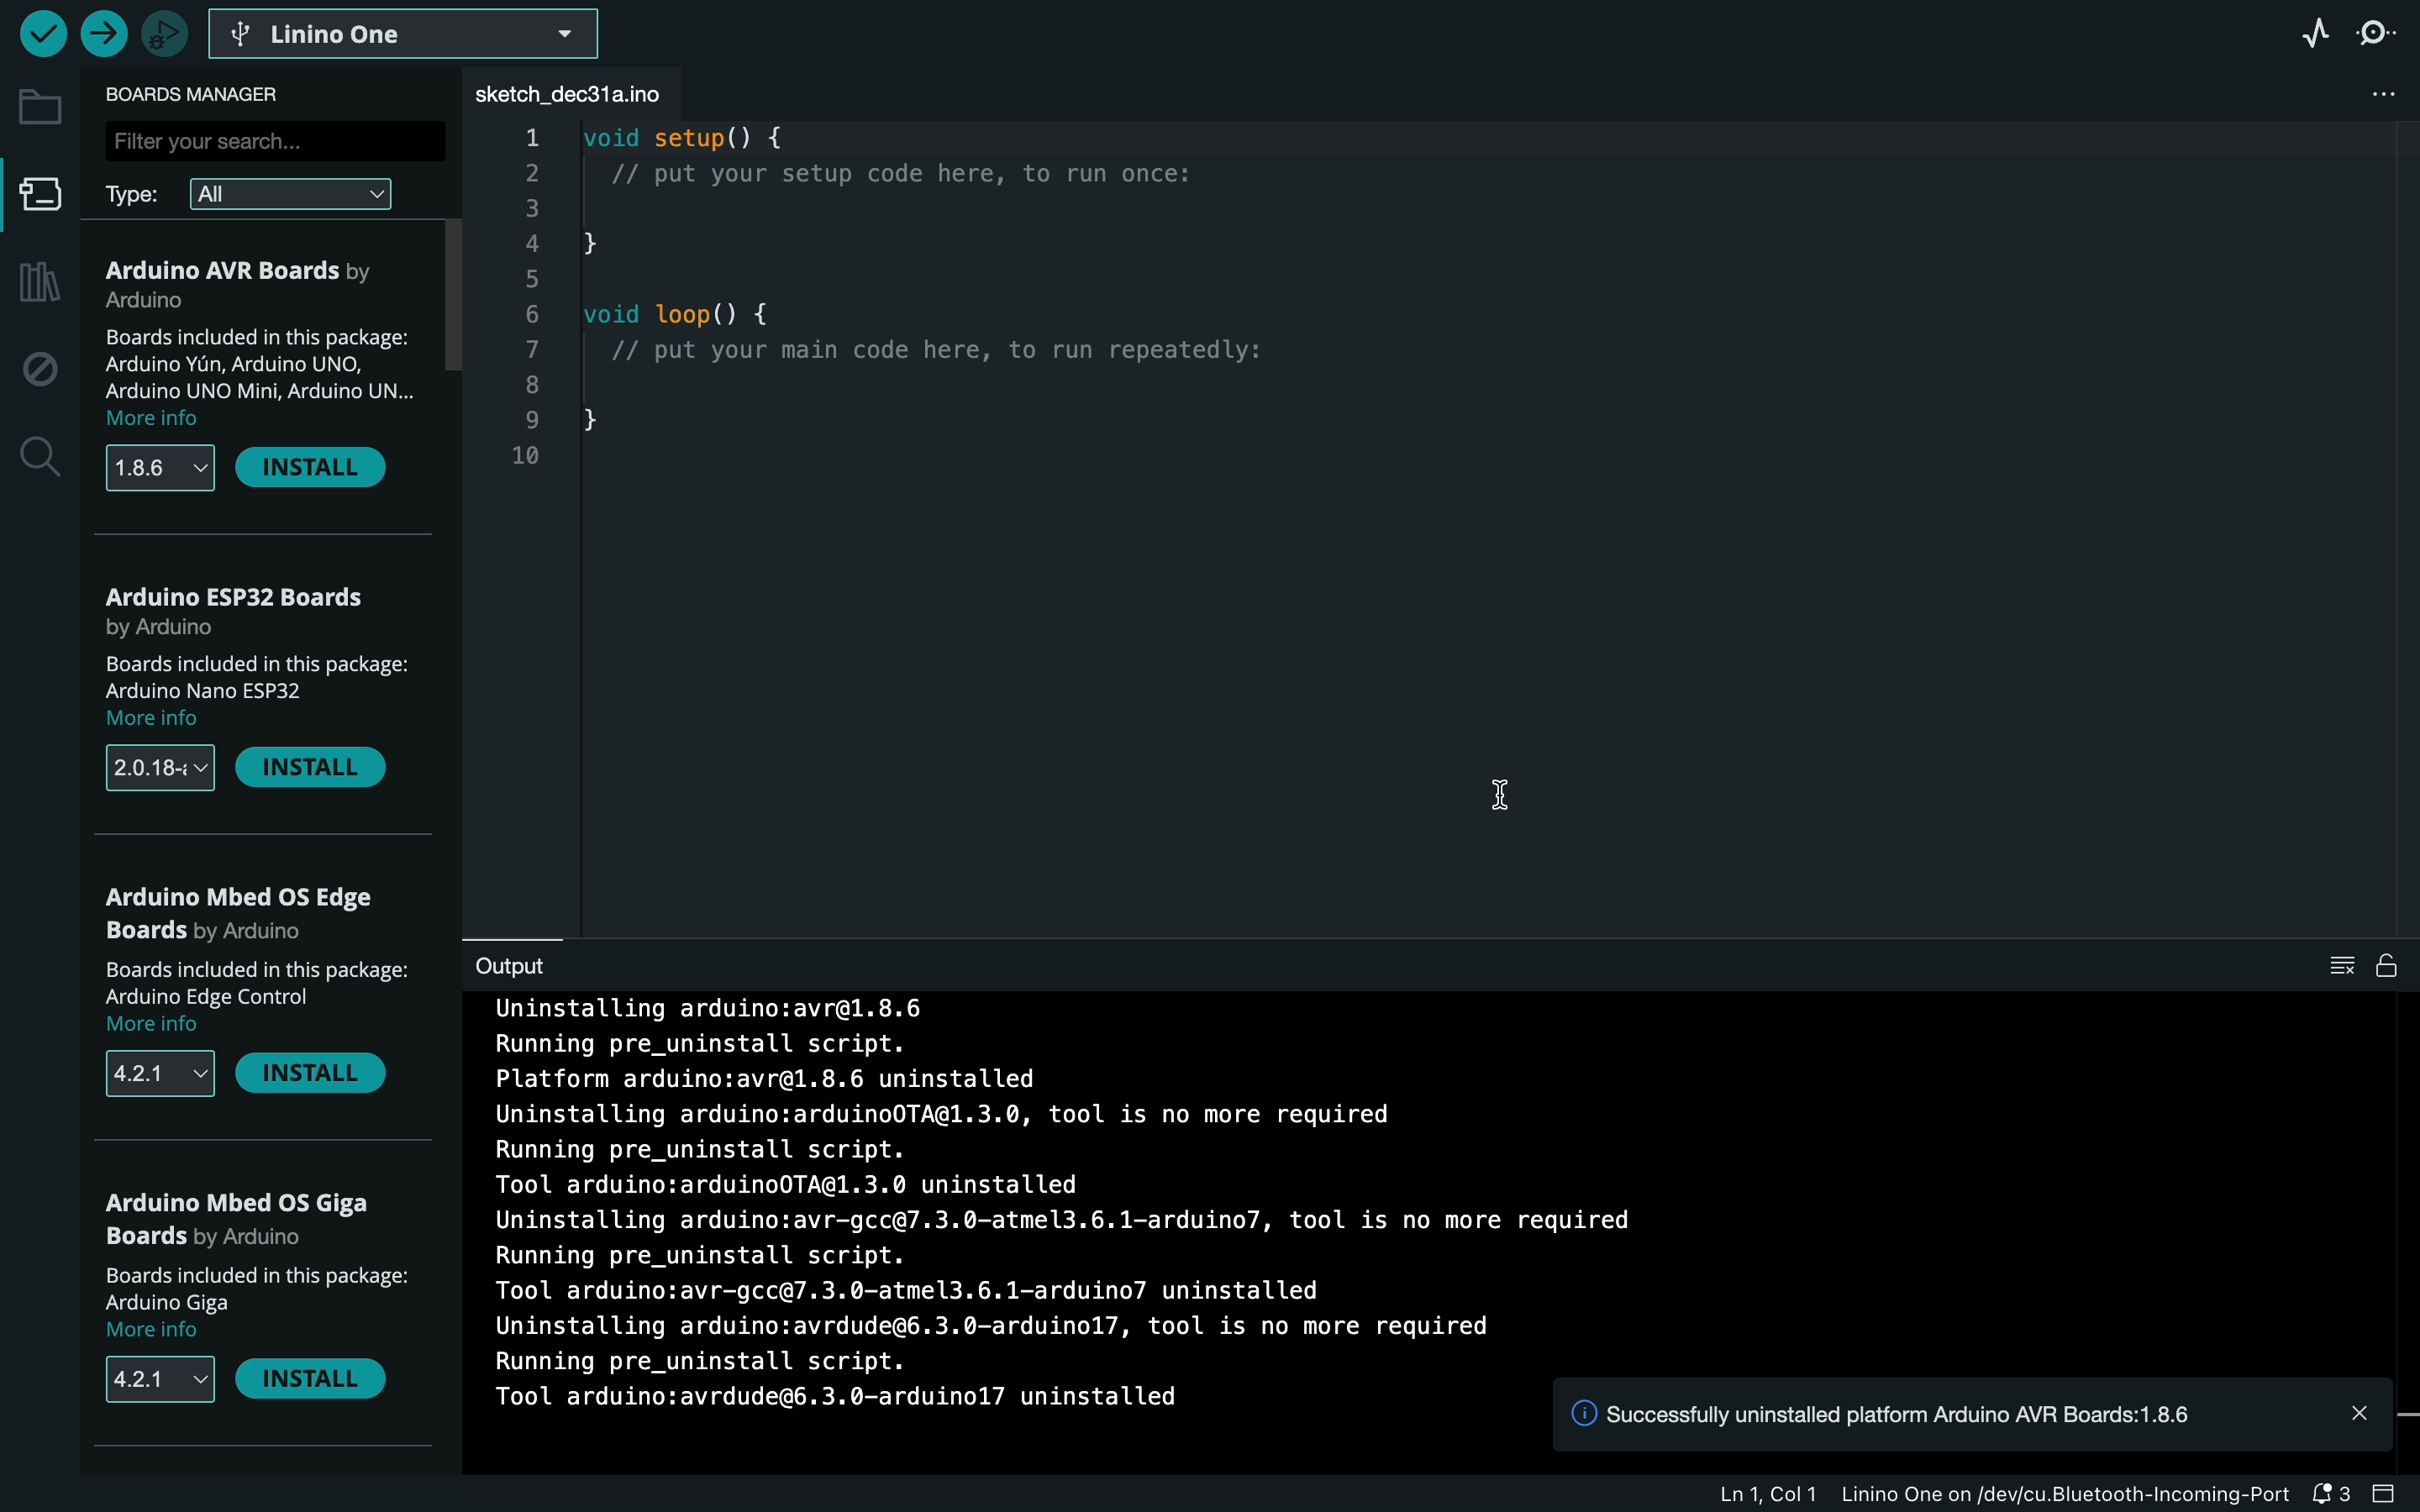 The width and height of the screenshot is (2420, 1512). I want to click on AVR Boards, so click(262, 279).